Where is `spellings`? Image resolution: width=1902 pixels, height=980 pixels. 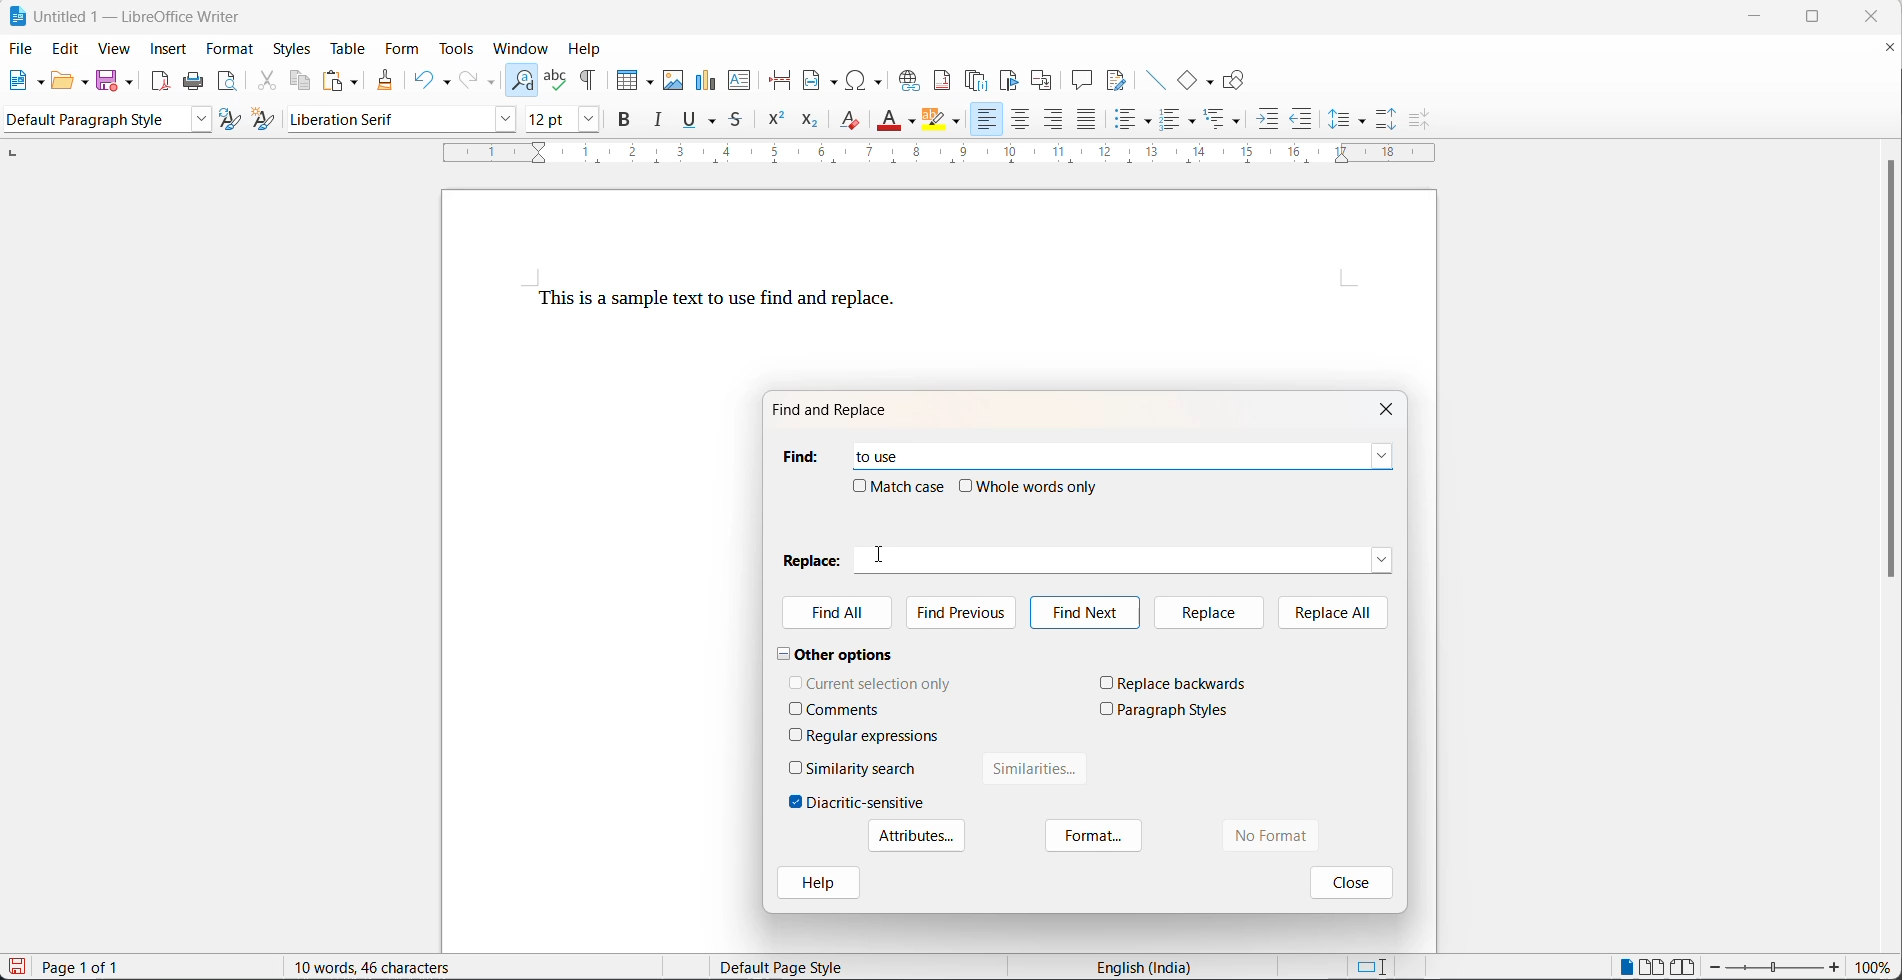 spellings is located at coordinates (556, 74).